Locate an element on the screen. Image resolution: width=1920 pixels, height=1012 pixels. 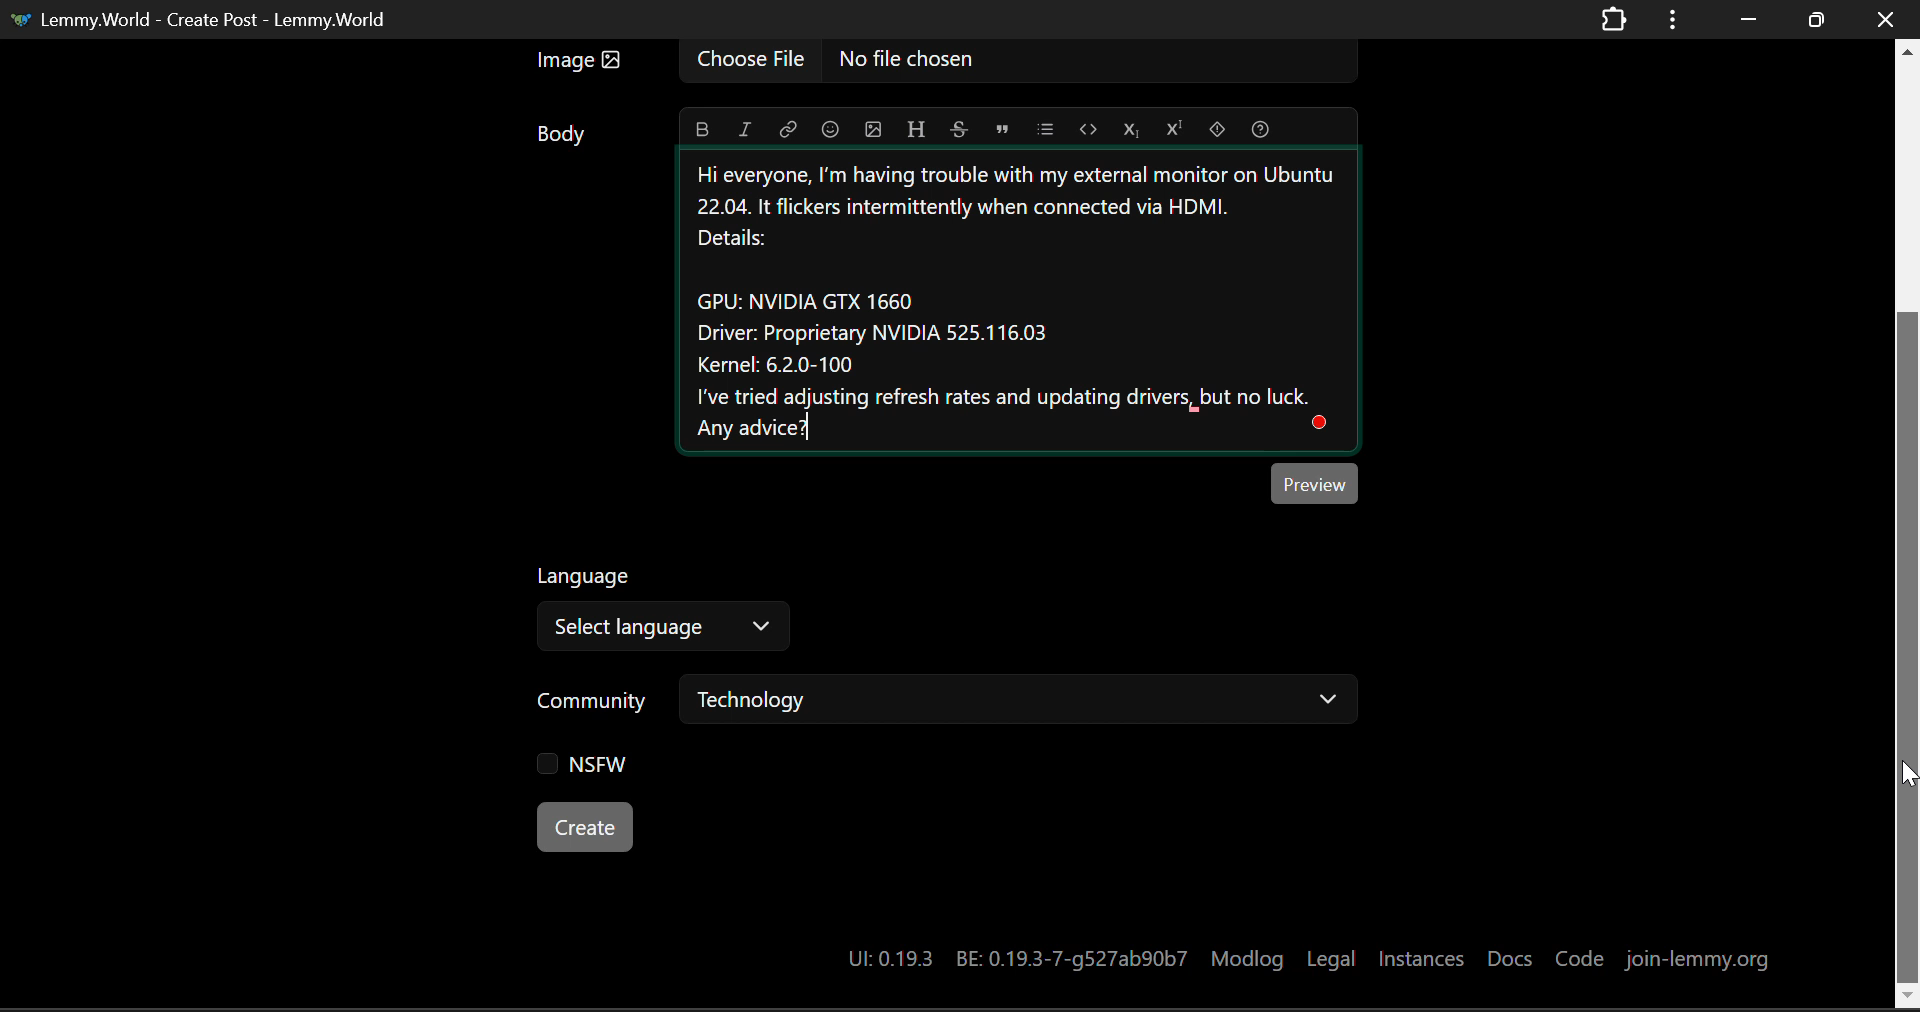
Minimize Window is located at coordinates (1813, 21).